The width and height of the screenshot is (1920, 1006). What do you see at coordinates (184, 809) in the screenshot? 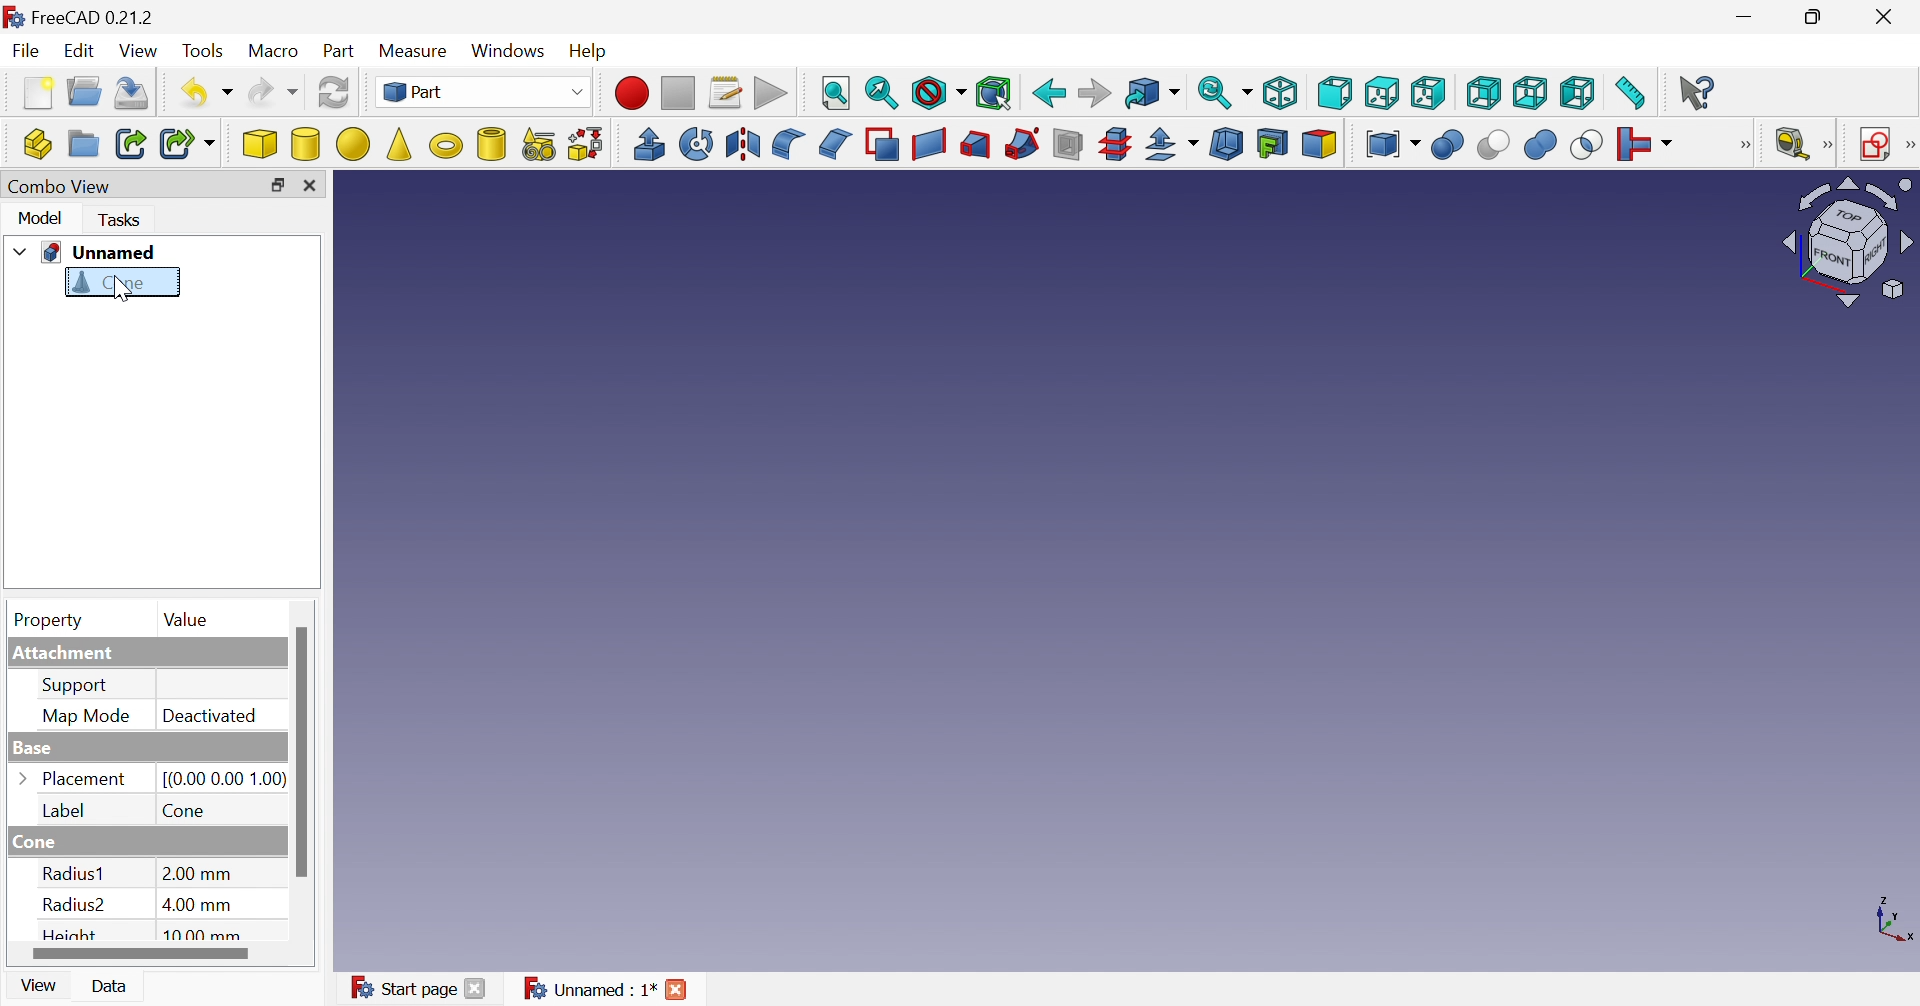
I see `Cone` at bounding box center [184, 809].